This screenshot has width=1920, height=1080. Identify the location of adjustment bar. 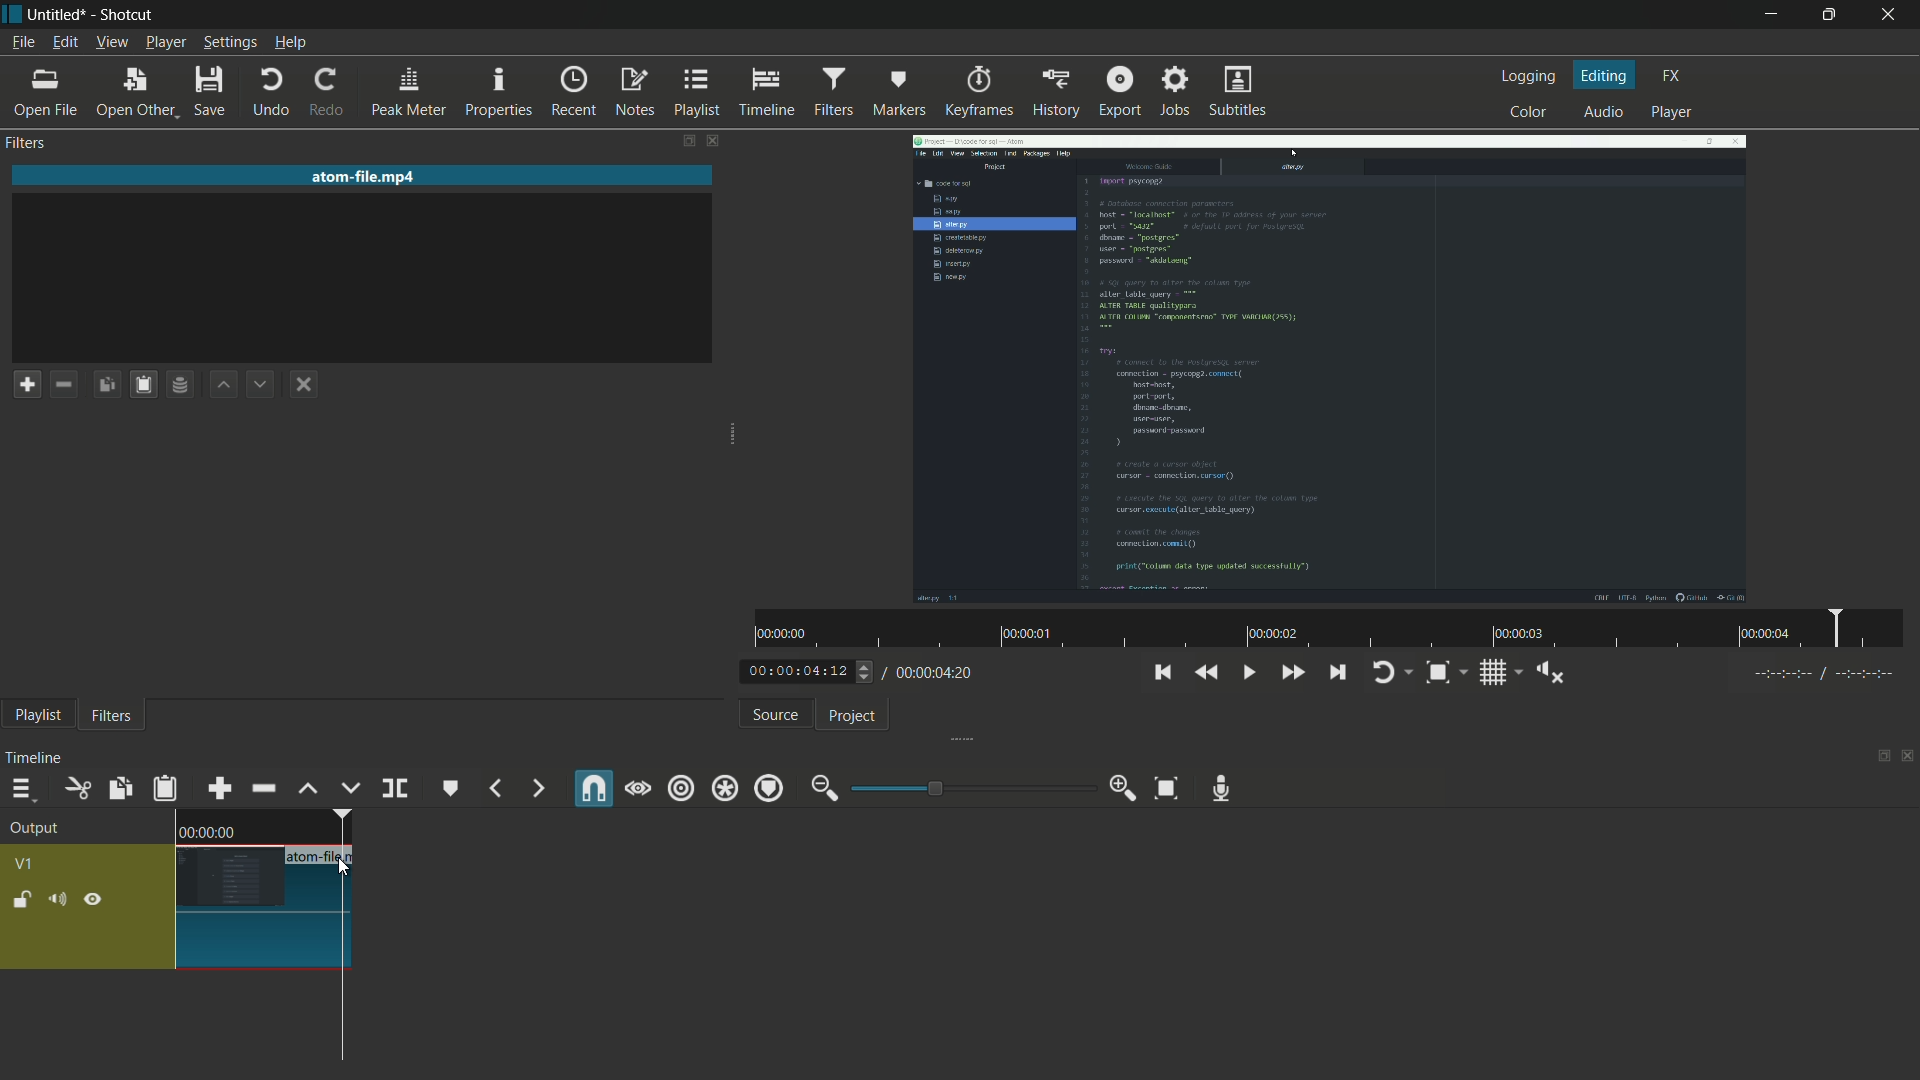
(968, 789).